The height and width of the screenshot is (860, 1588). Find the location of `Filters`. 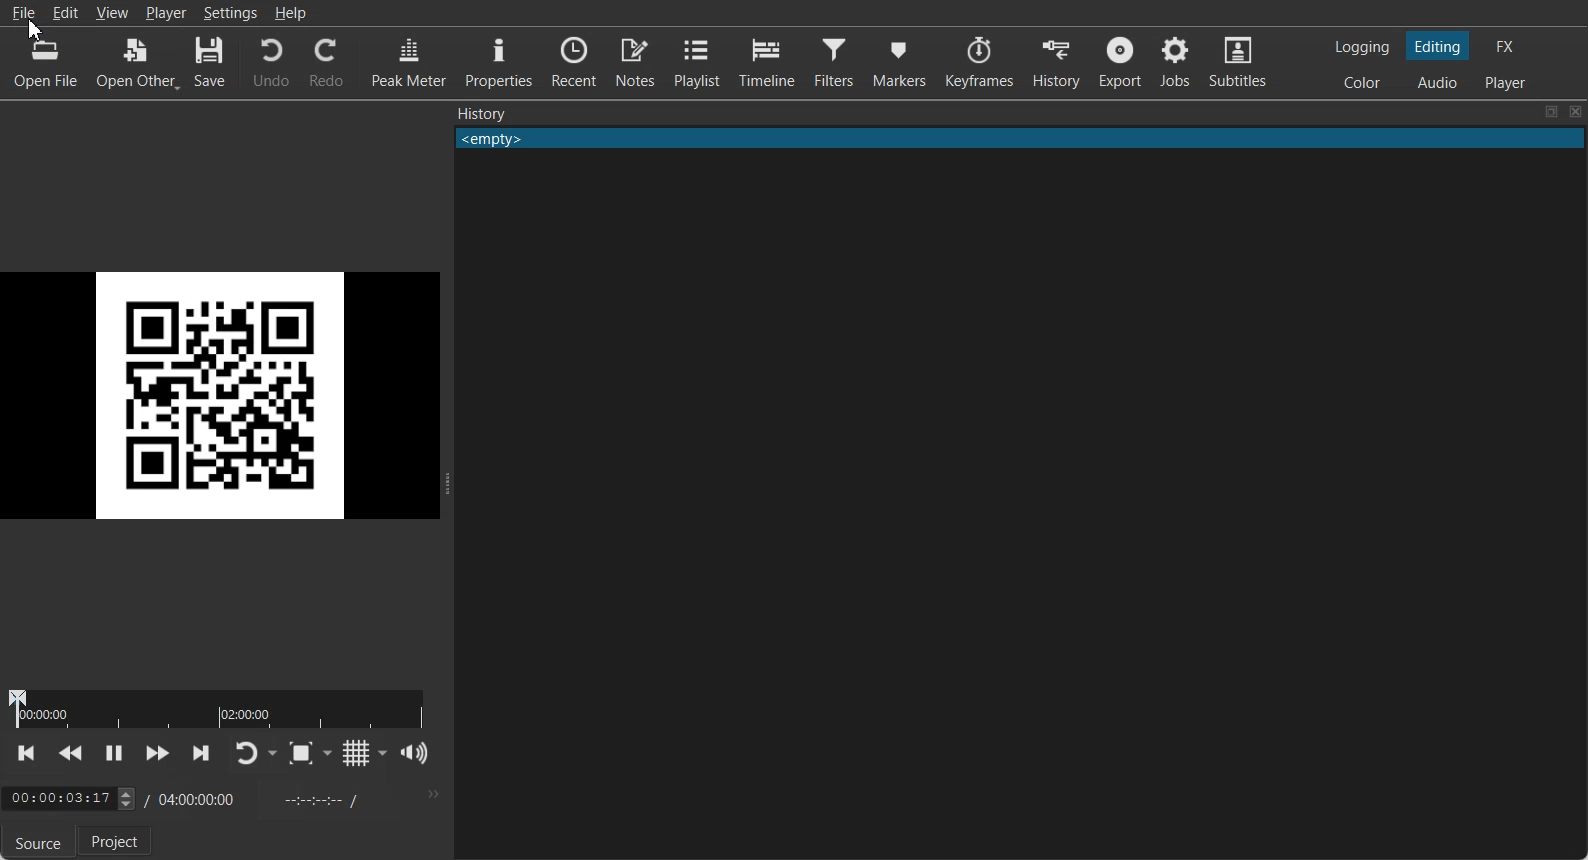

Filters is located at coordinates (833, 60).